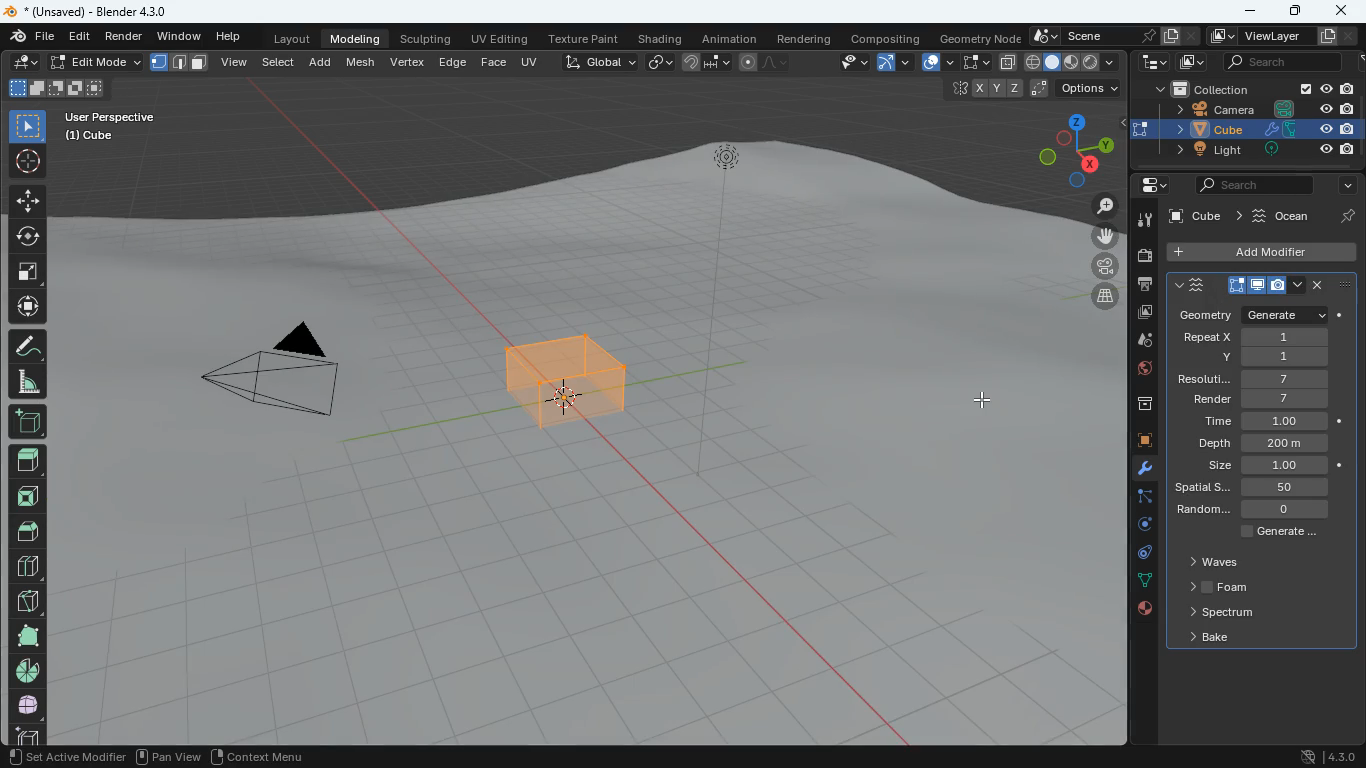  Describe the element at coordinates (660, 63) in the screenshot. I see `link` at that location.